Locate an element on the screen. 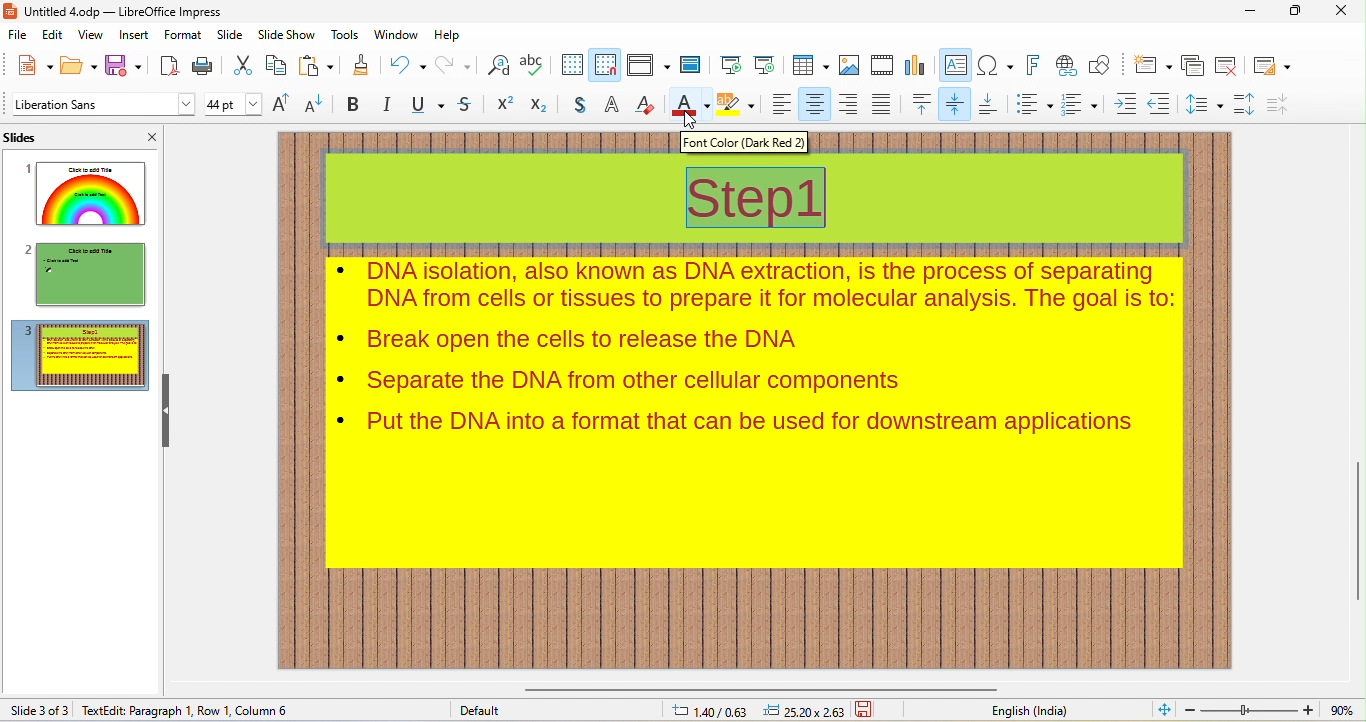  table is located at coordinates (807, 64).